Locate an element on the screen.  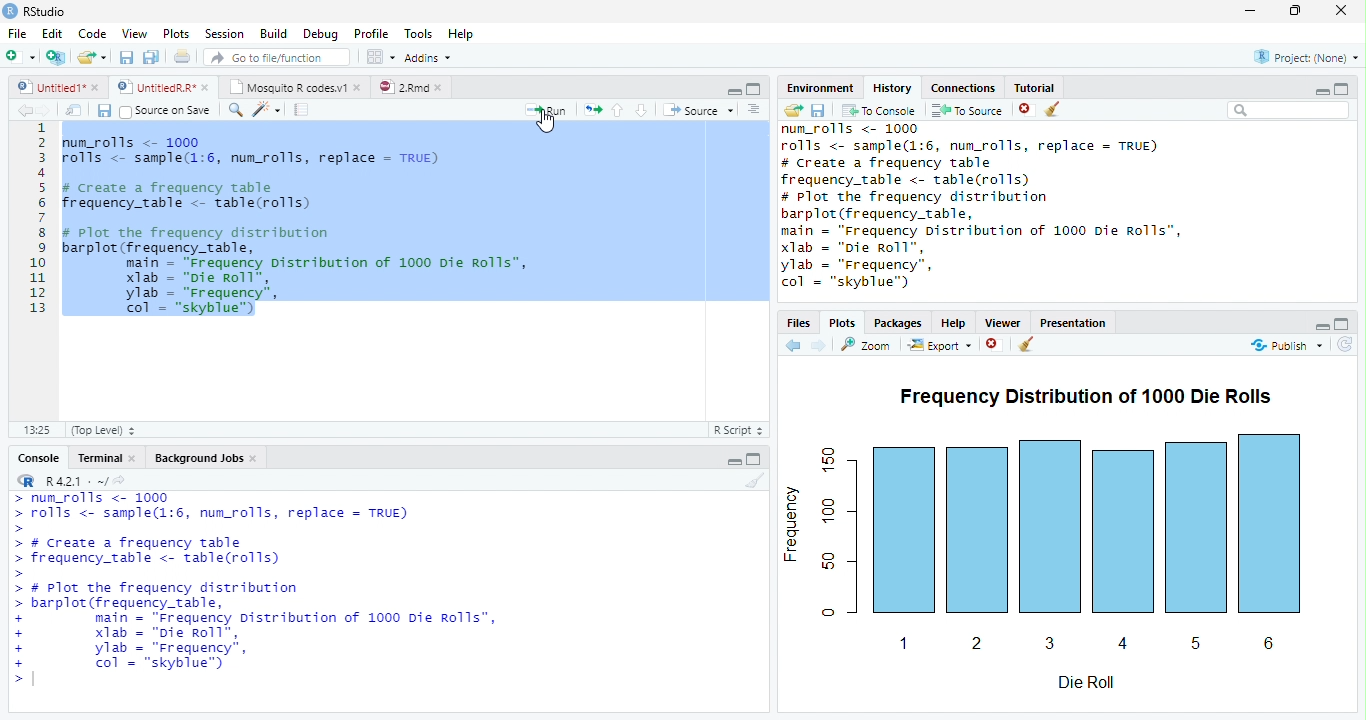
Next Plot is located at coordinates (820, 345).